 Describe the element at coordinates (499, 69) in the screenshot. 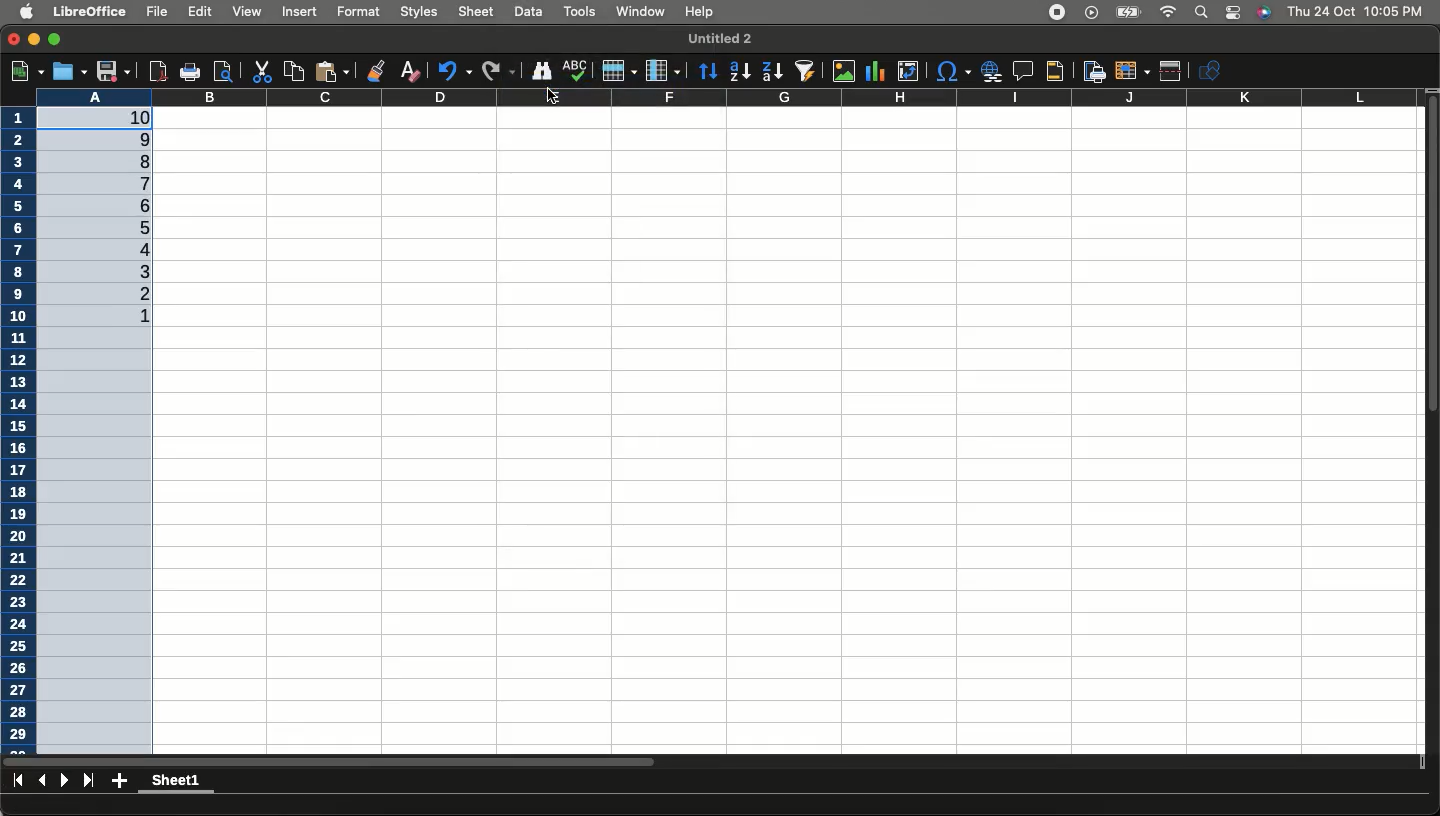

I see `Redo` at that location.